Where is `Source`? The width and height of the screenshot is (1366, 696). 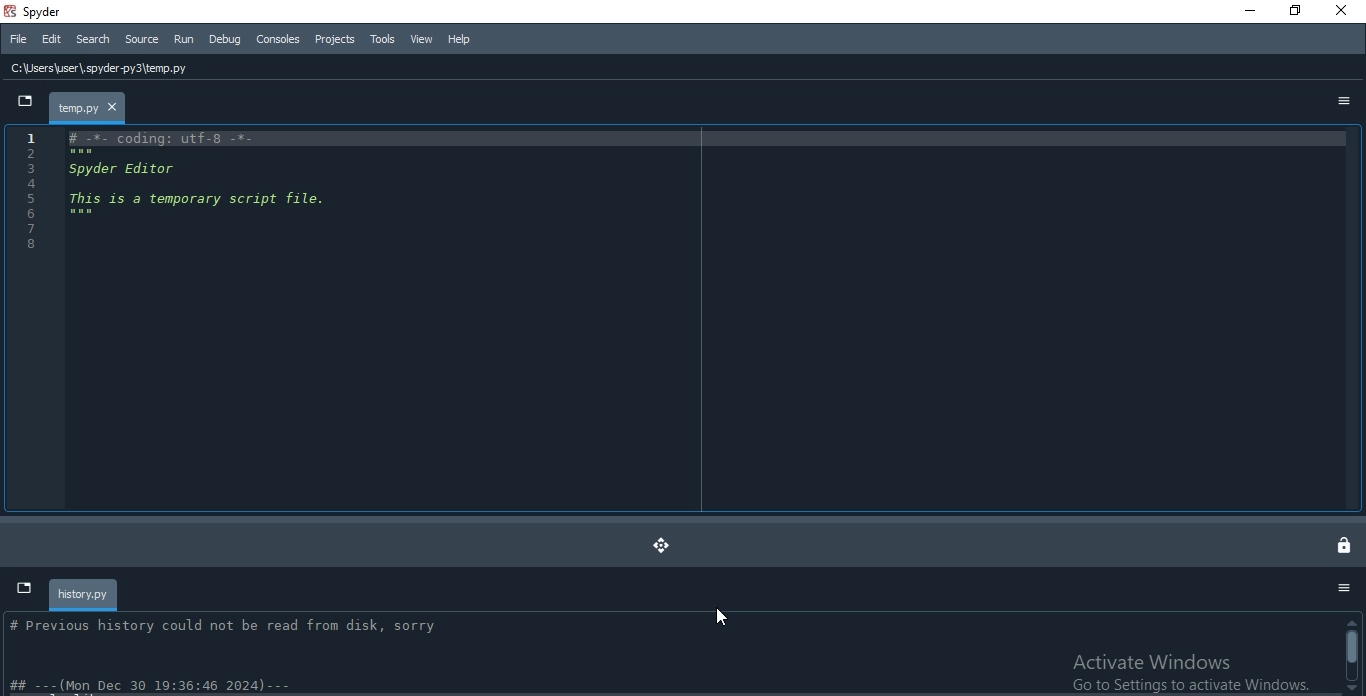
Source is located at coordinates (143, 39).